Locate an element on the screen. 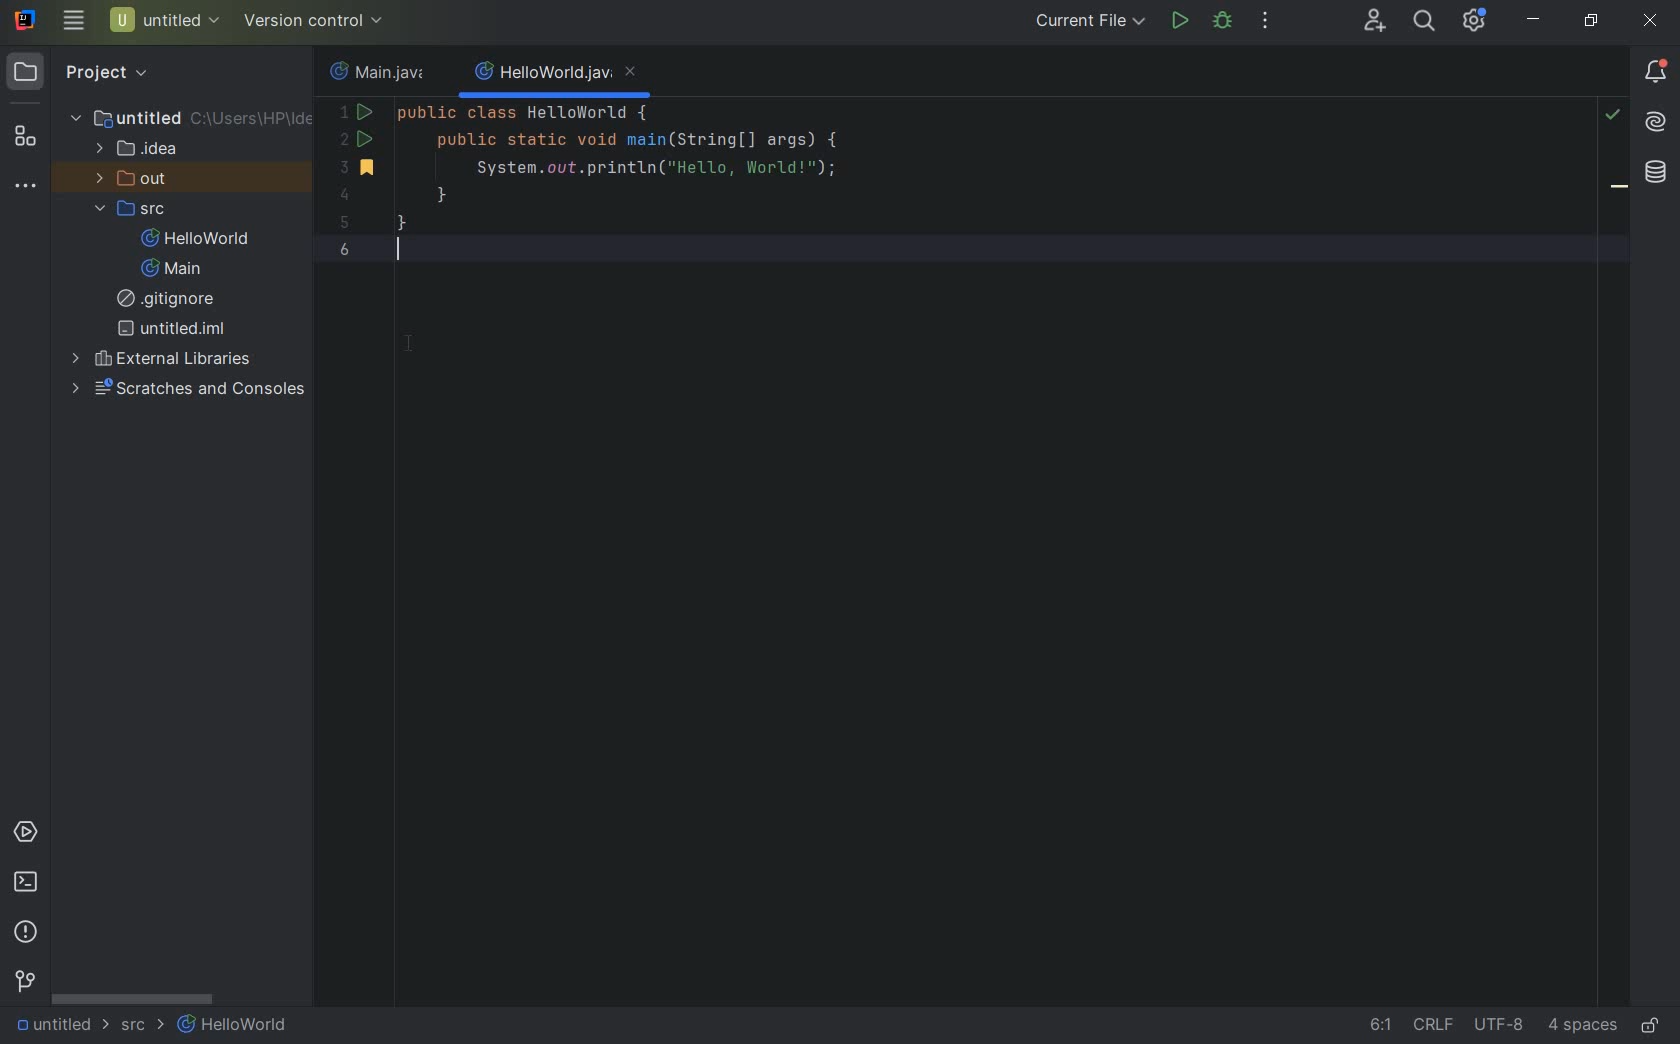 Image resolution: width=1680 pixels, height=1044 pixels. structure is located at coordinates (24, 139).